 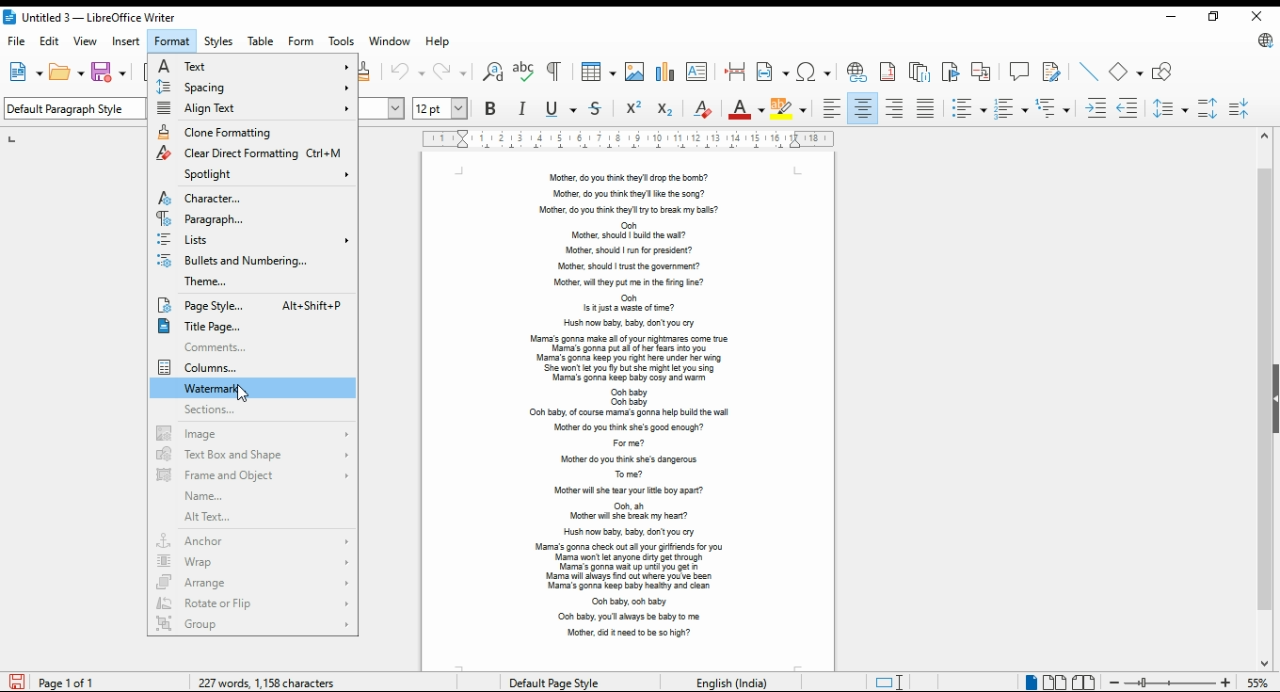 What do you see at coordinates (558, 108) in the screenshot?
I see `underline` at bounding box center [558, 108].